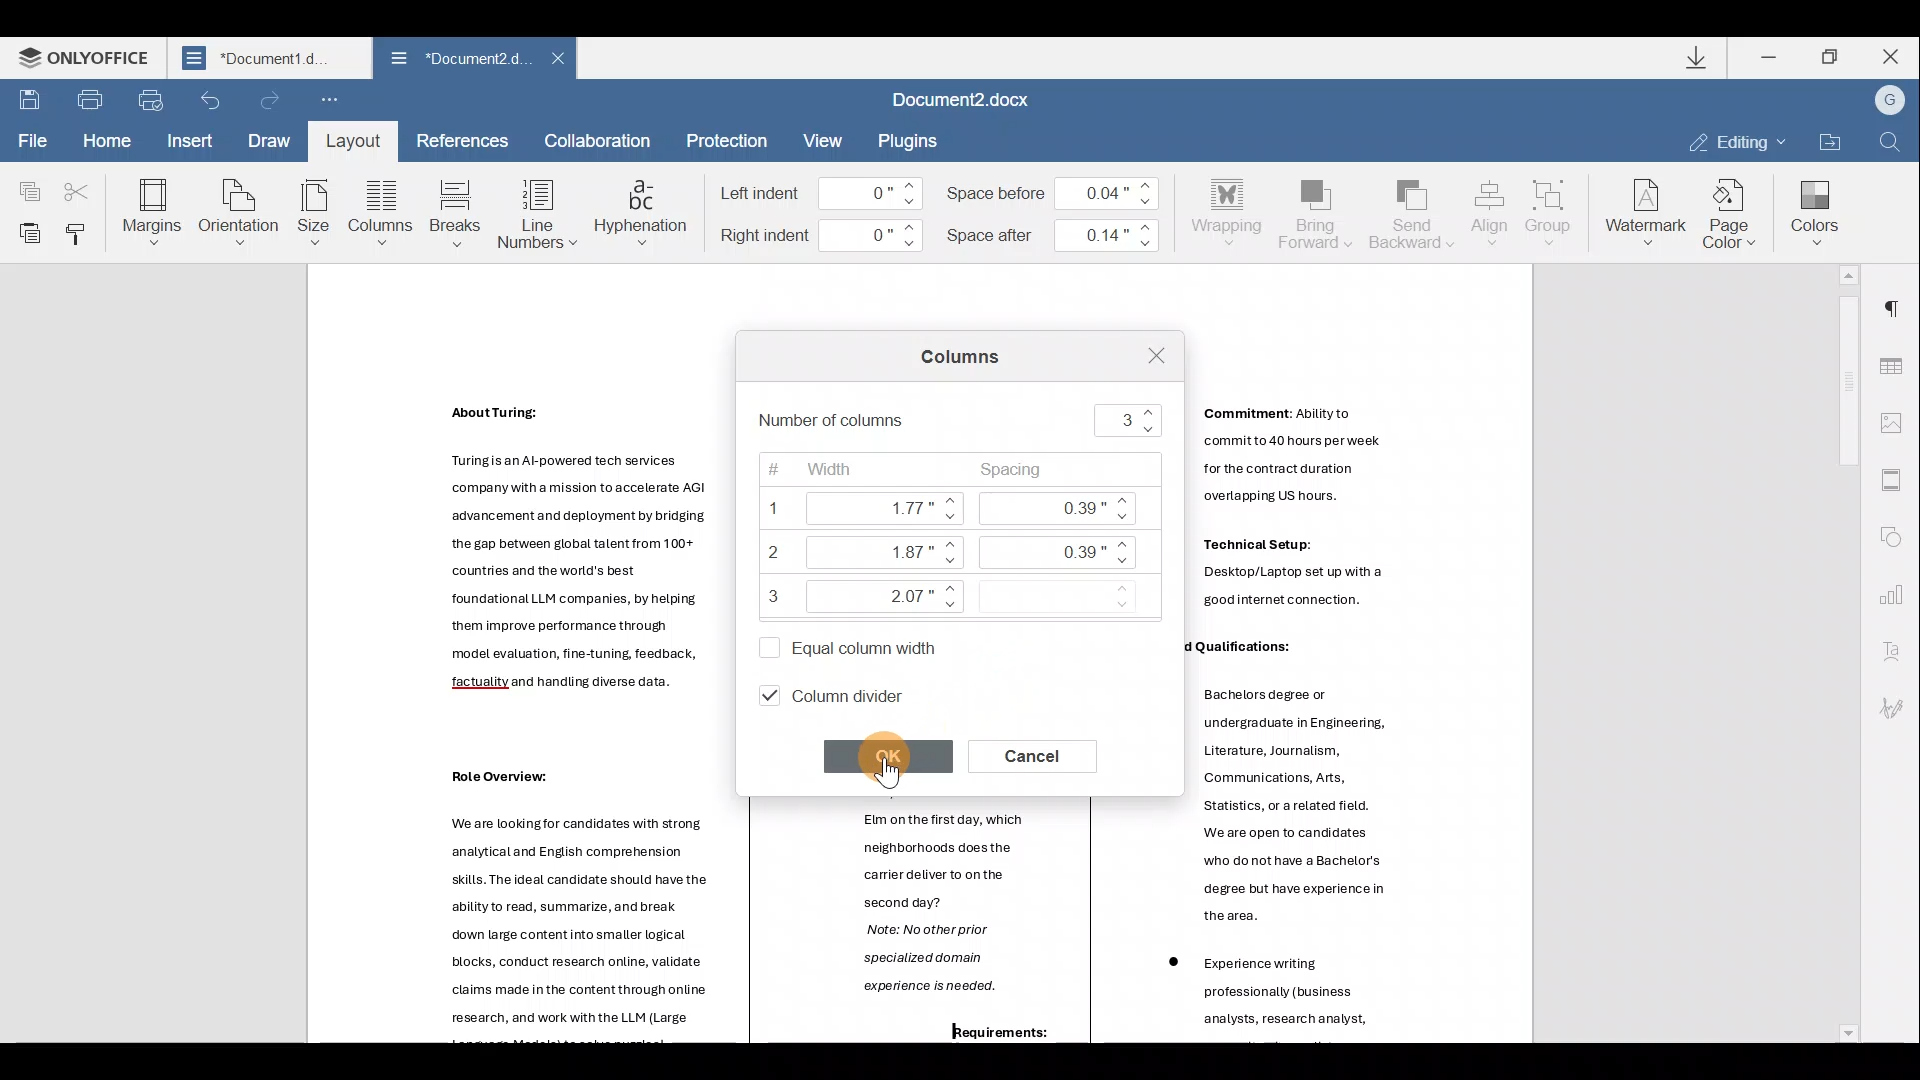 This screenshot has height=1080, width=1920. Describe the element at coordinates (566, 921) in the screenshot. I see `` at that location.